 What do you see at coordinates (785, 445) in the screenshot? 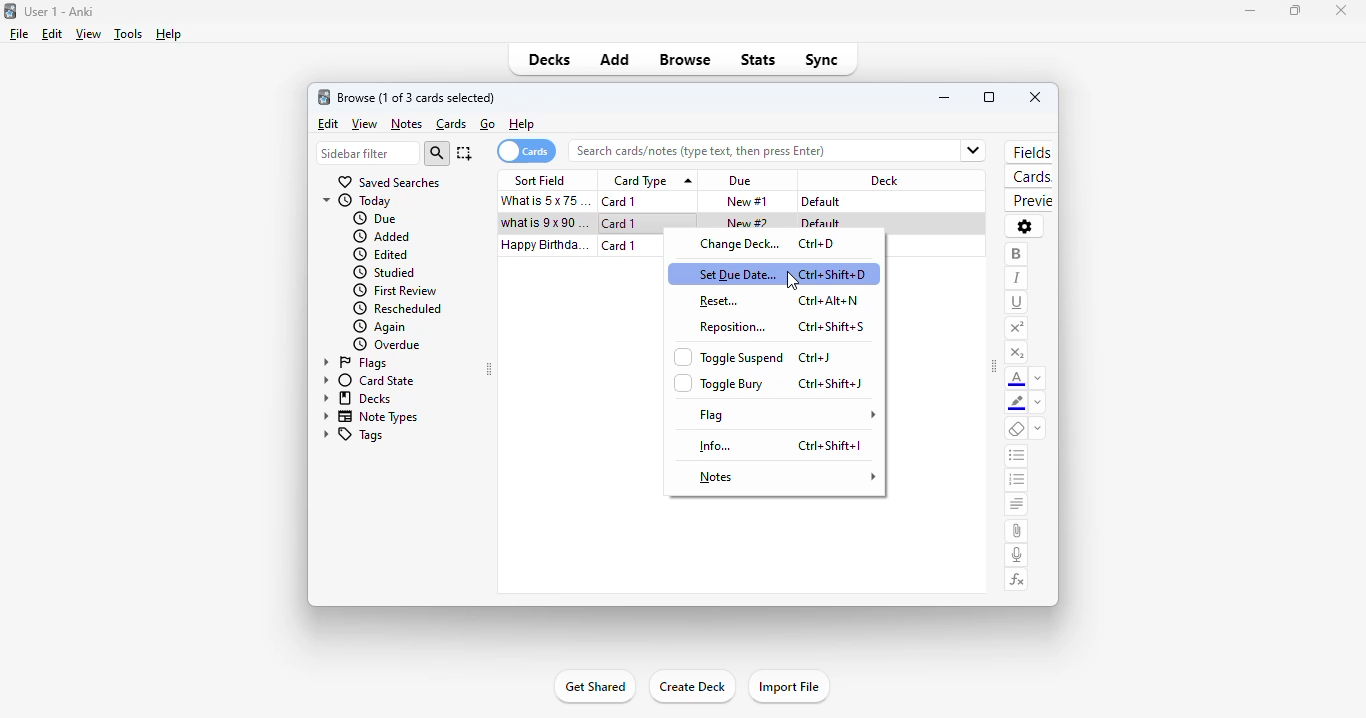
I see `info  Ctrl + Shift + I` at bounding box center [785, 445].